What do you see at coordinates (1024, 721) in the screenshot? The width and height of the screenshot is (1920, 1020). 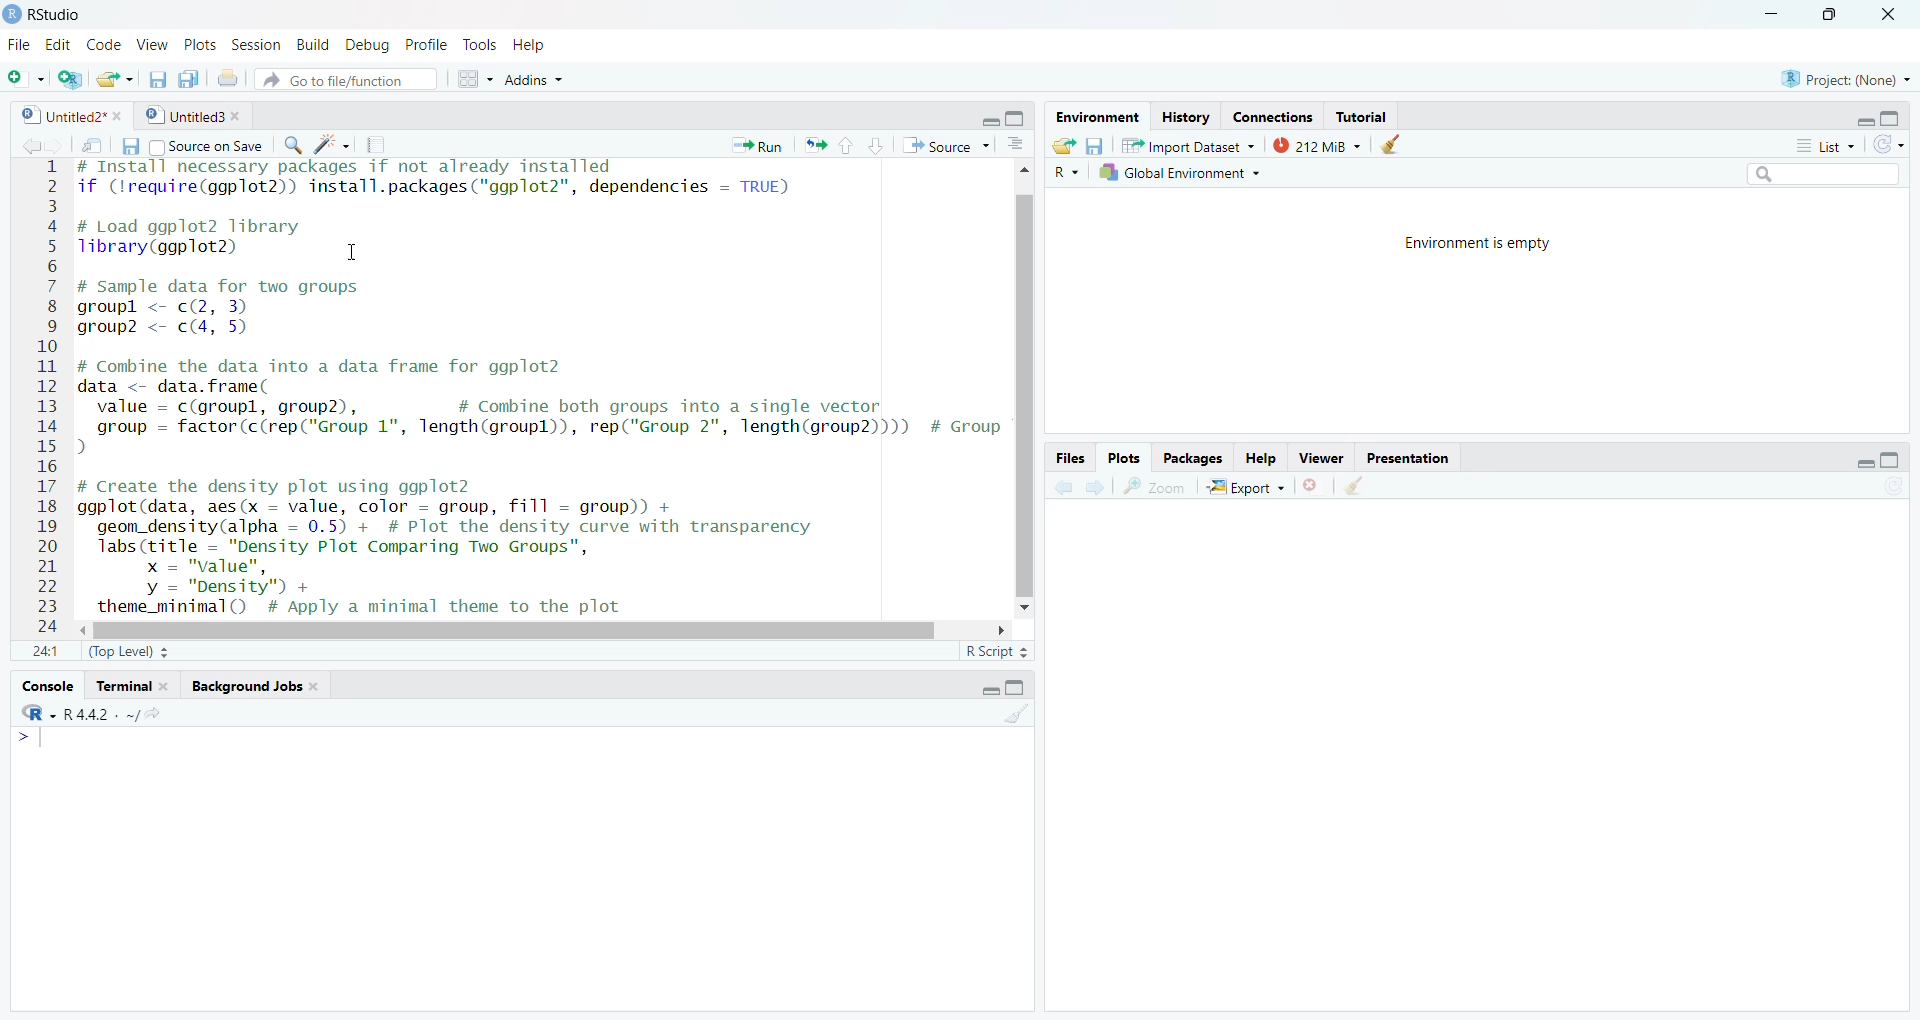 I see `CLEAR` at bounding box center [1024, 721].